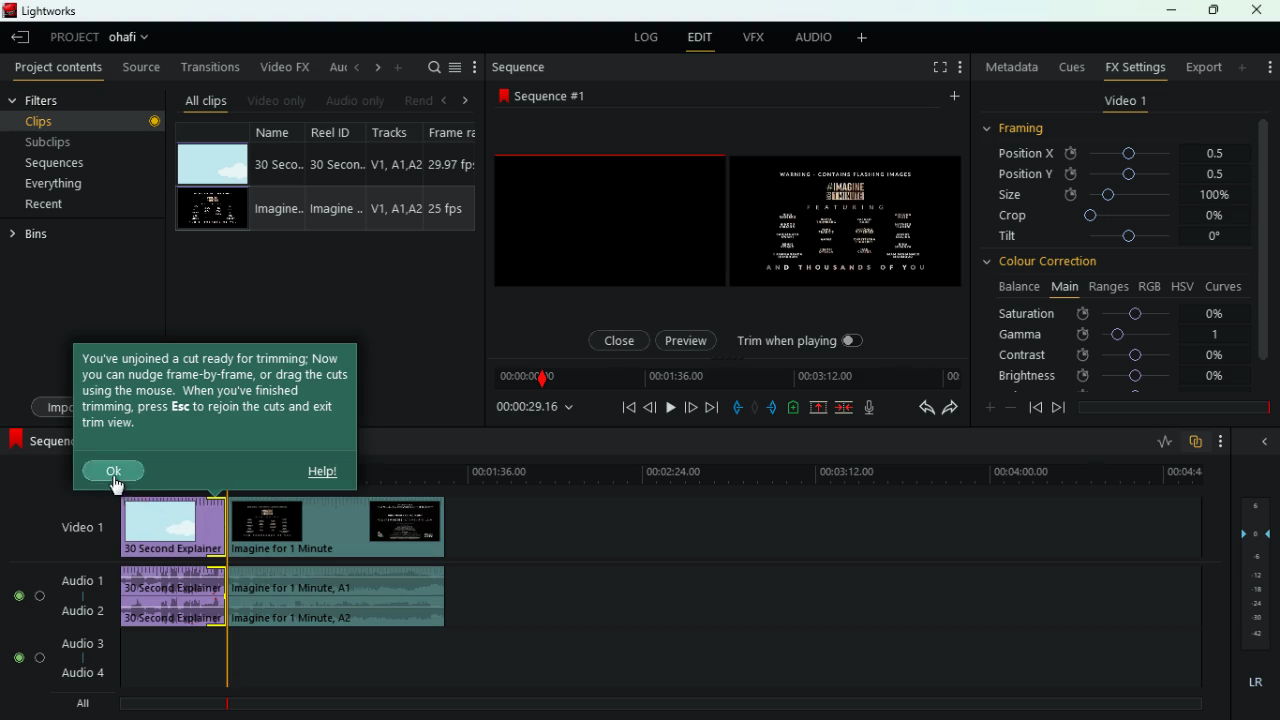  What do you see at coordinates (987, 409) in the screenshot?
I see `plus` at bounding box center [987, 409].